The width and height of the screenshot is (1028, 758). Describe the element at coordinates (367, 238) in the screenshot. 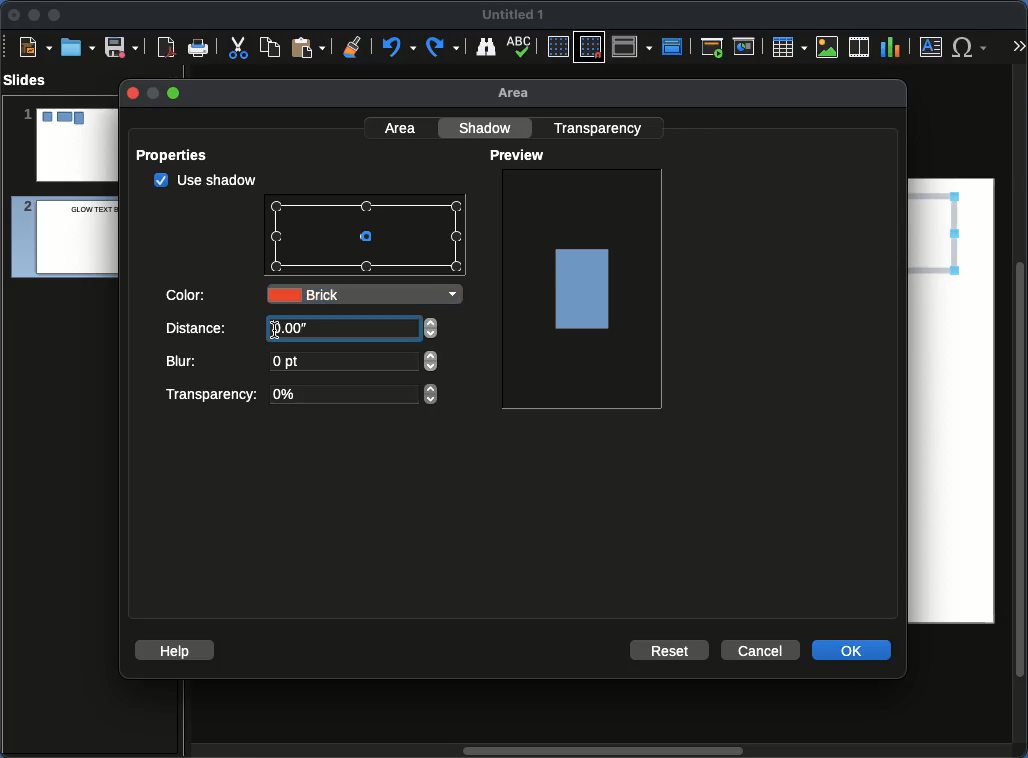

I see `Points` at that location.